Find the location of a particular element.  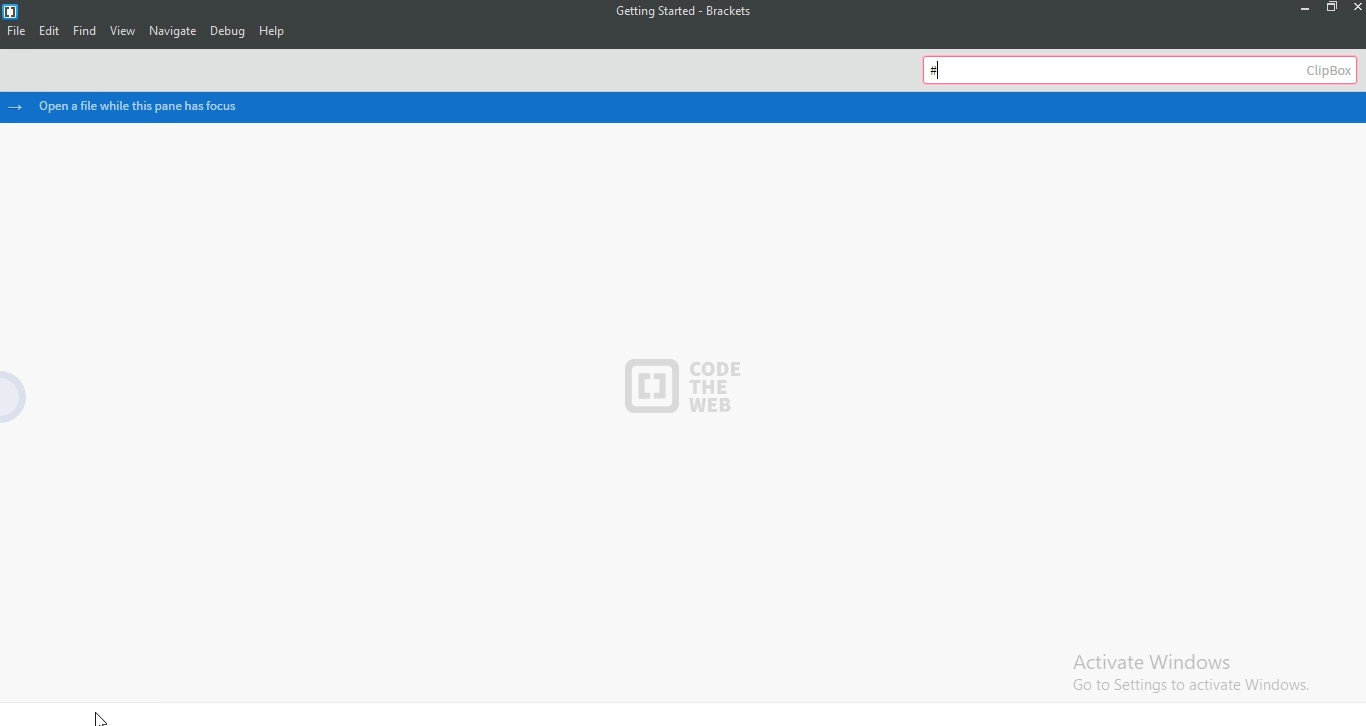

Edit is located at coordinates (51, 32).